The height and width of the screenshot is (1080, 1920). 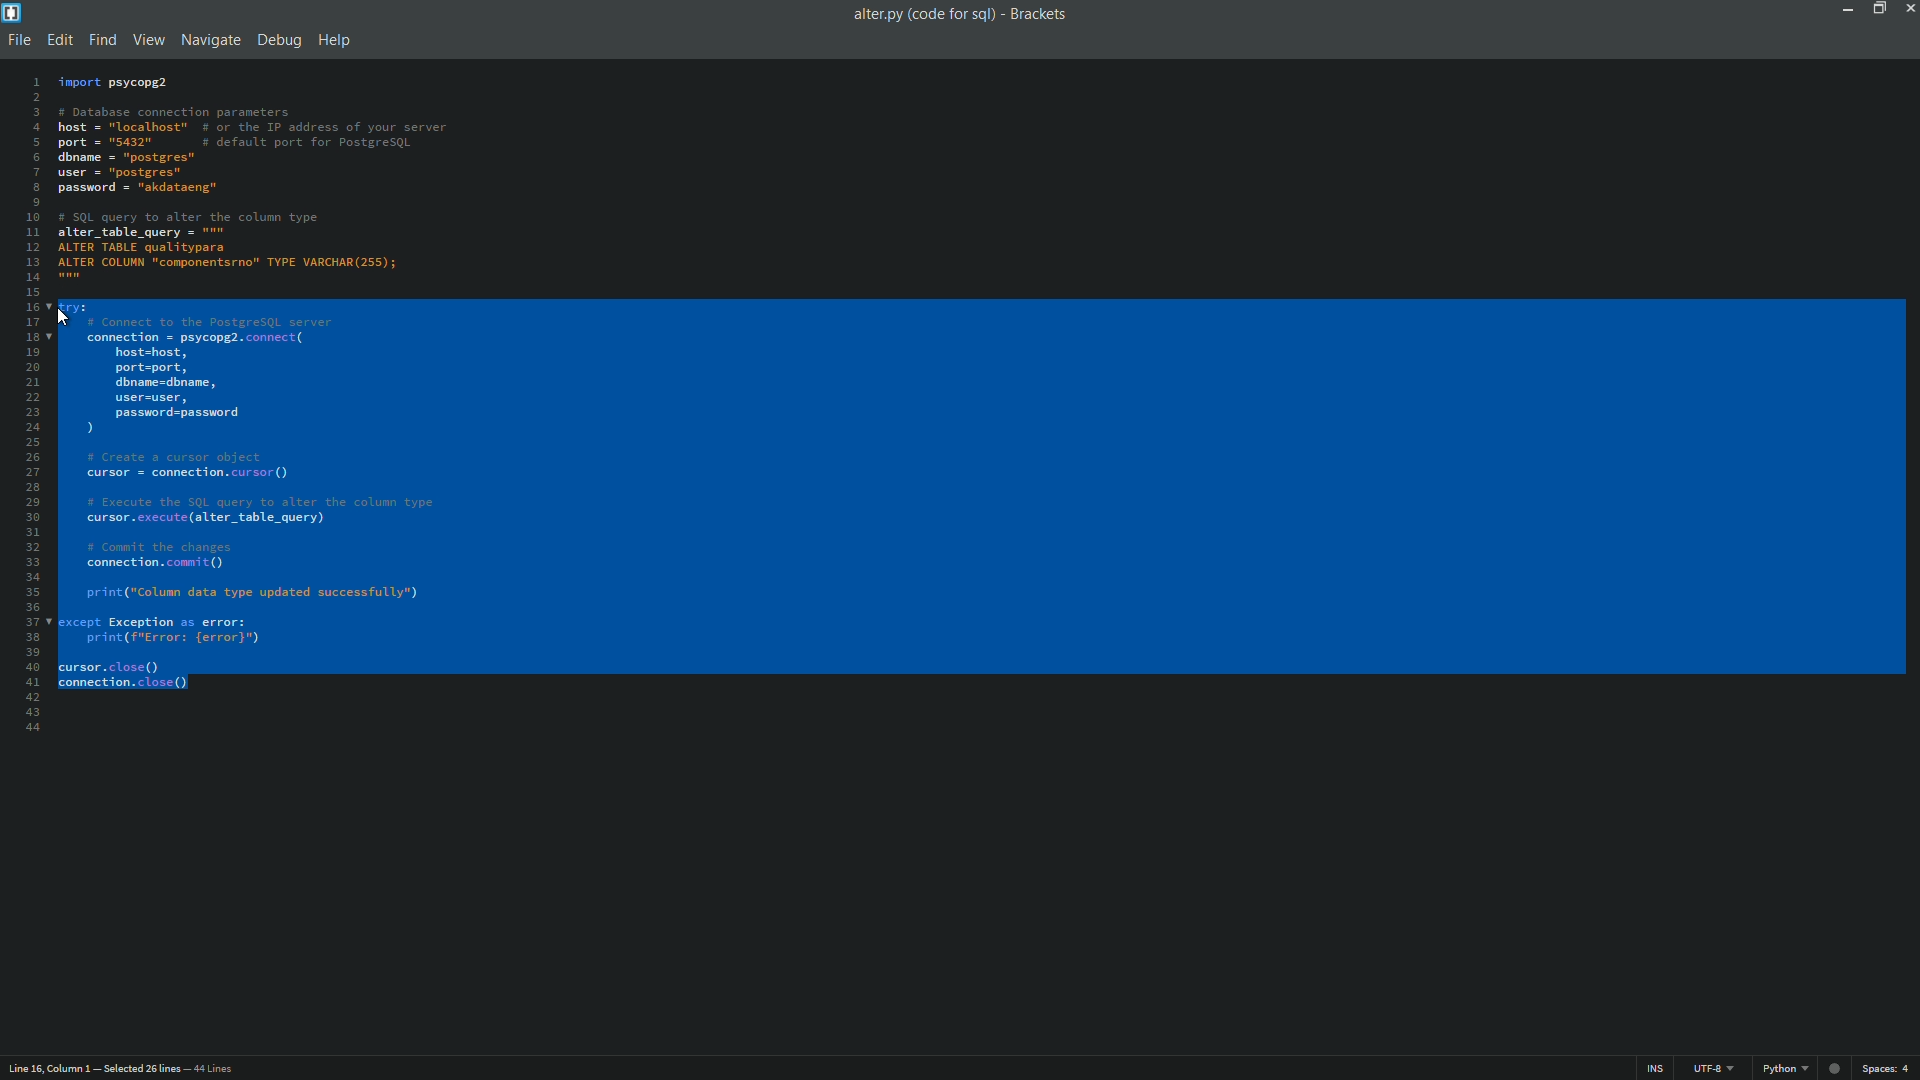 I want to click on file menu, so click(x=17, y=40).